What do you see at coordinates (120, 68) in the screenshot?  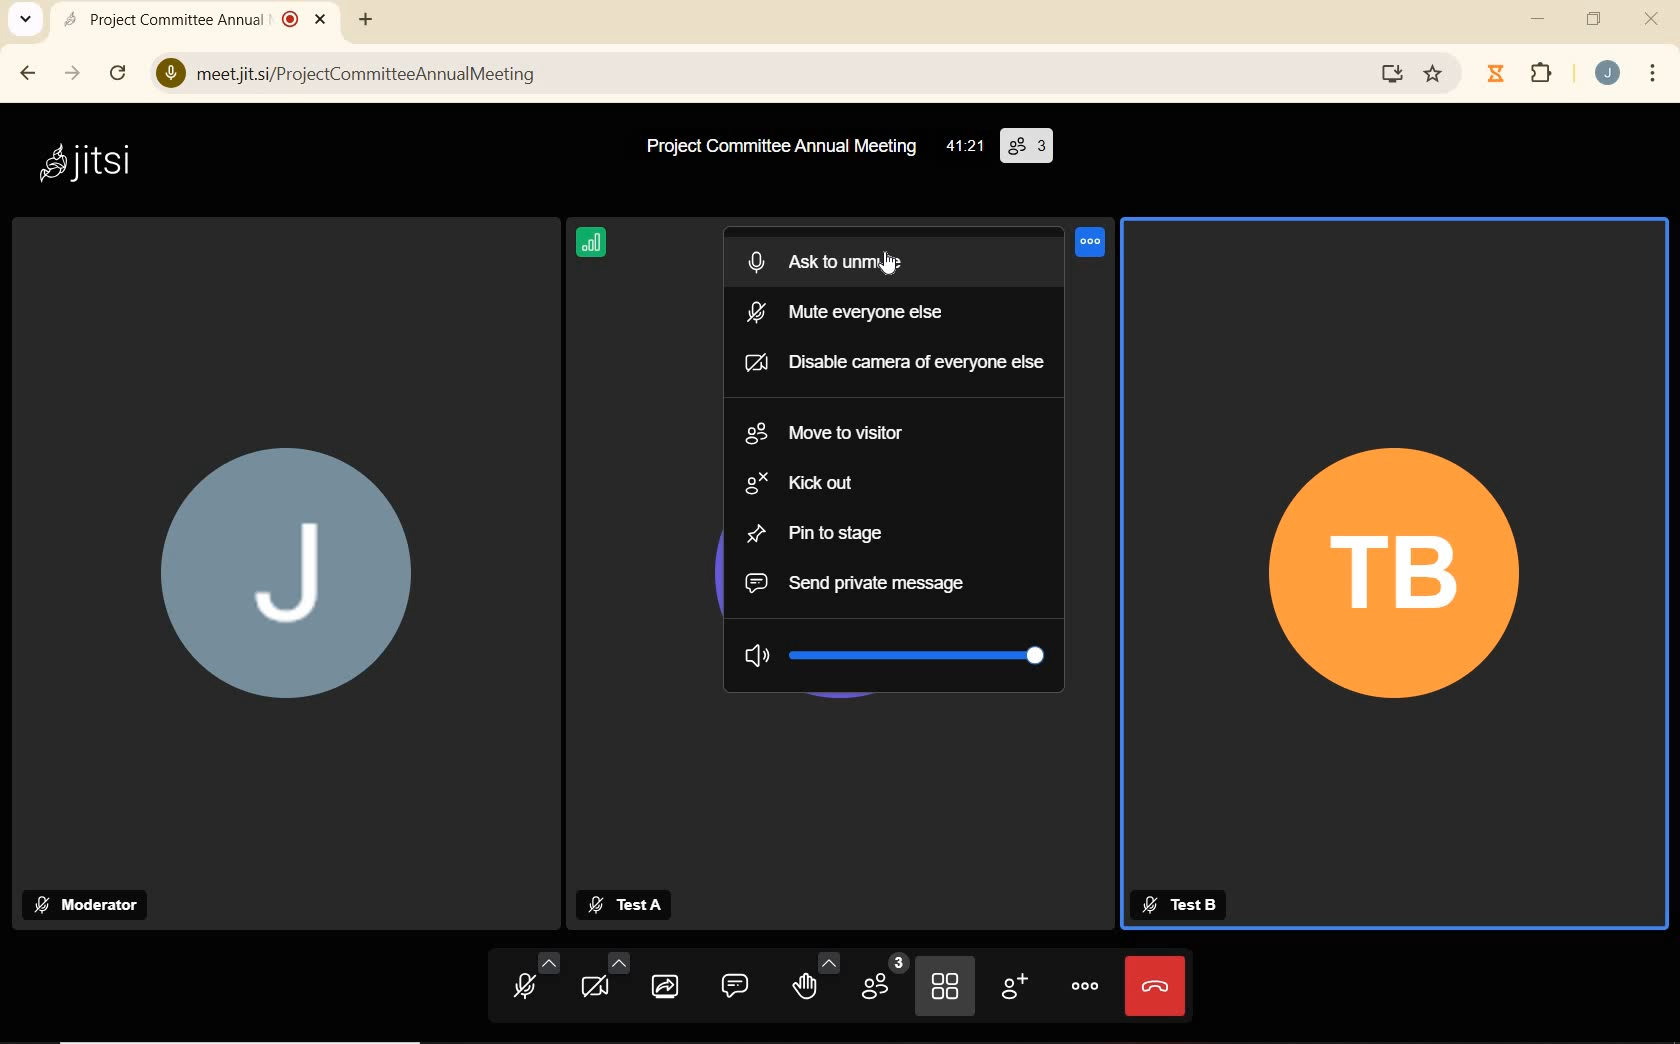 I see `RELOAD` at bounding box center [120, 68].